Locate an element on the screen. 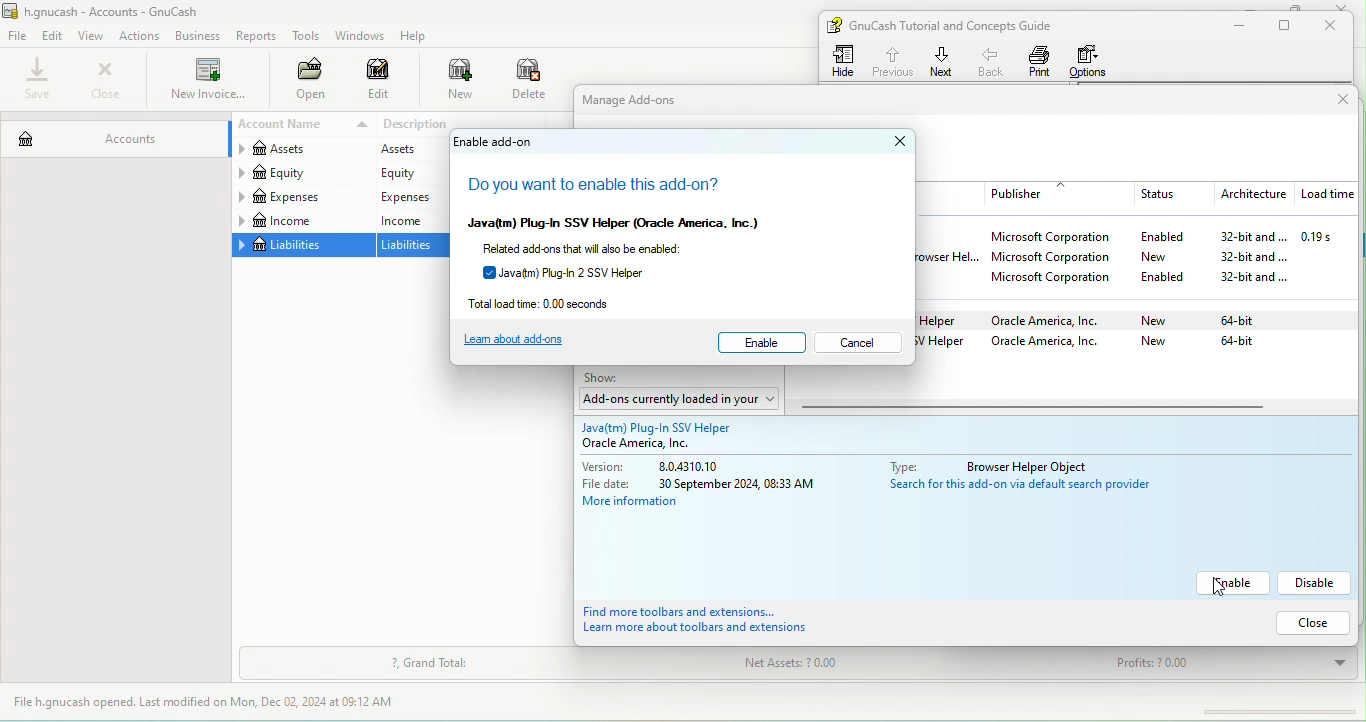 The image size is (1366, 722). 32 bit and is located at coordinates (1246, 237).